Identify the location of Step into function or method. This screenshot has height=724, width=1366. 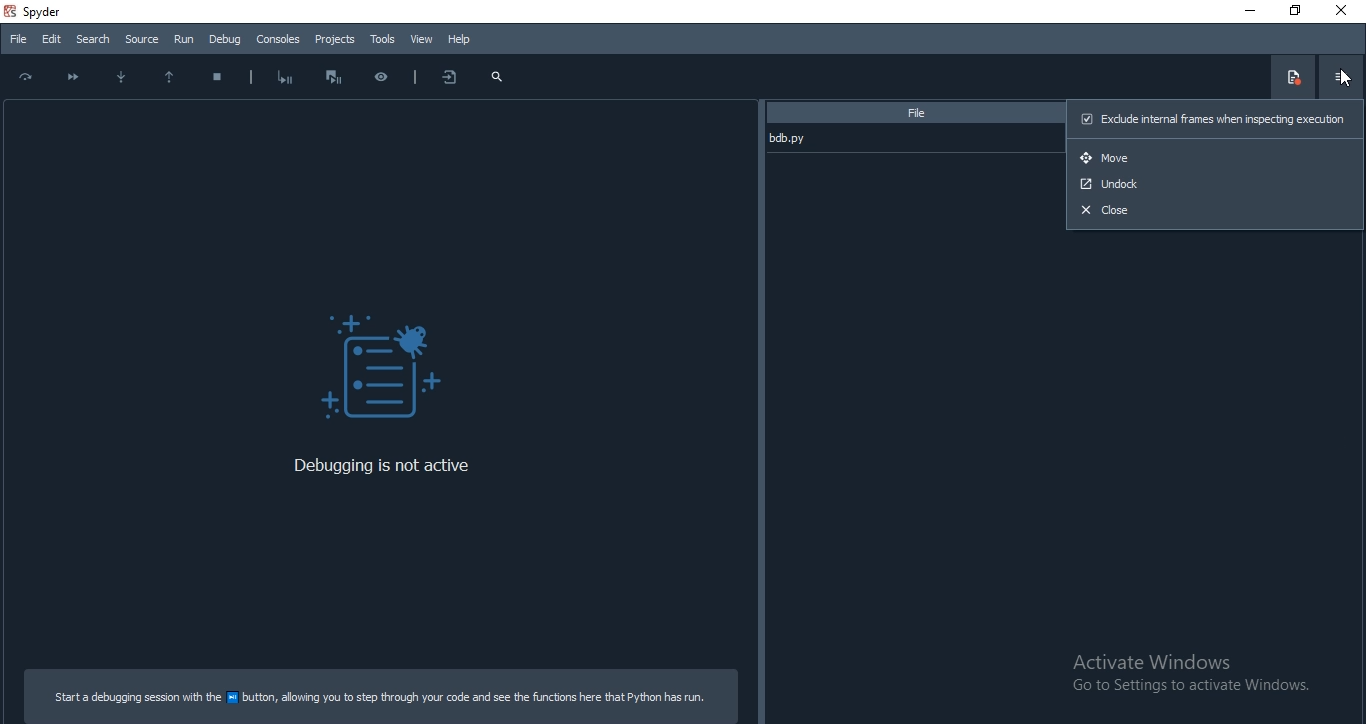
(120, 77).